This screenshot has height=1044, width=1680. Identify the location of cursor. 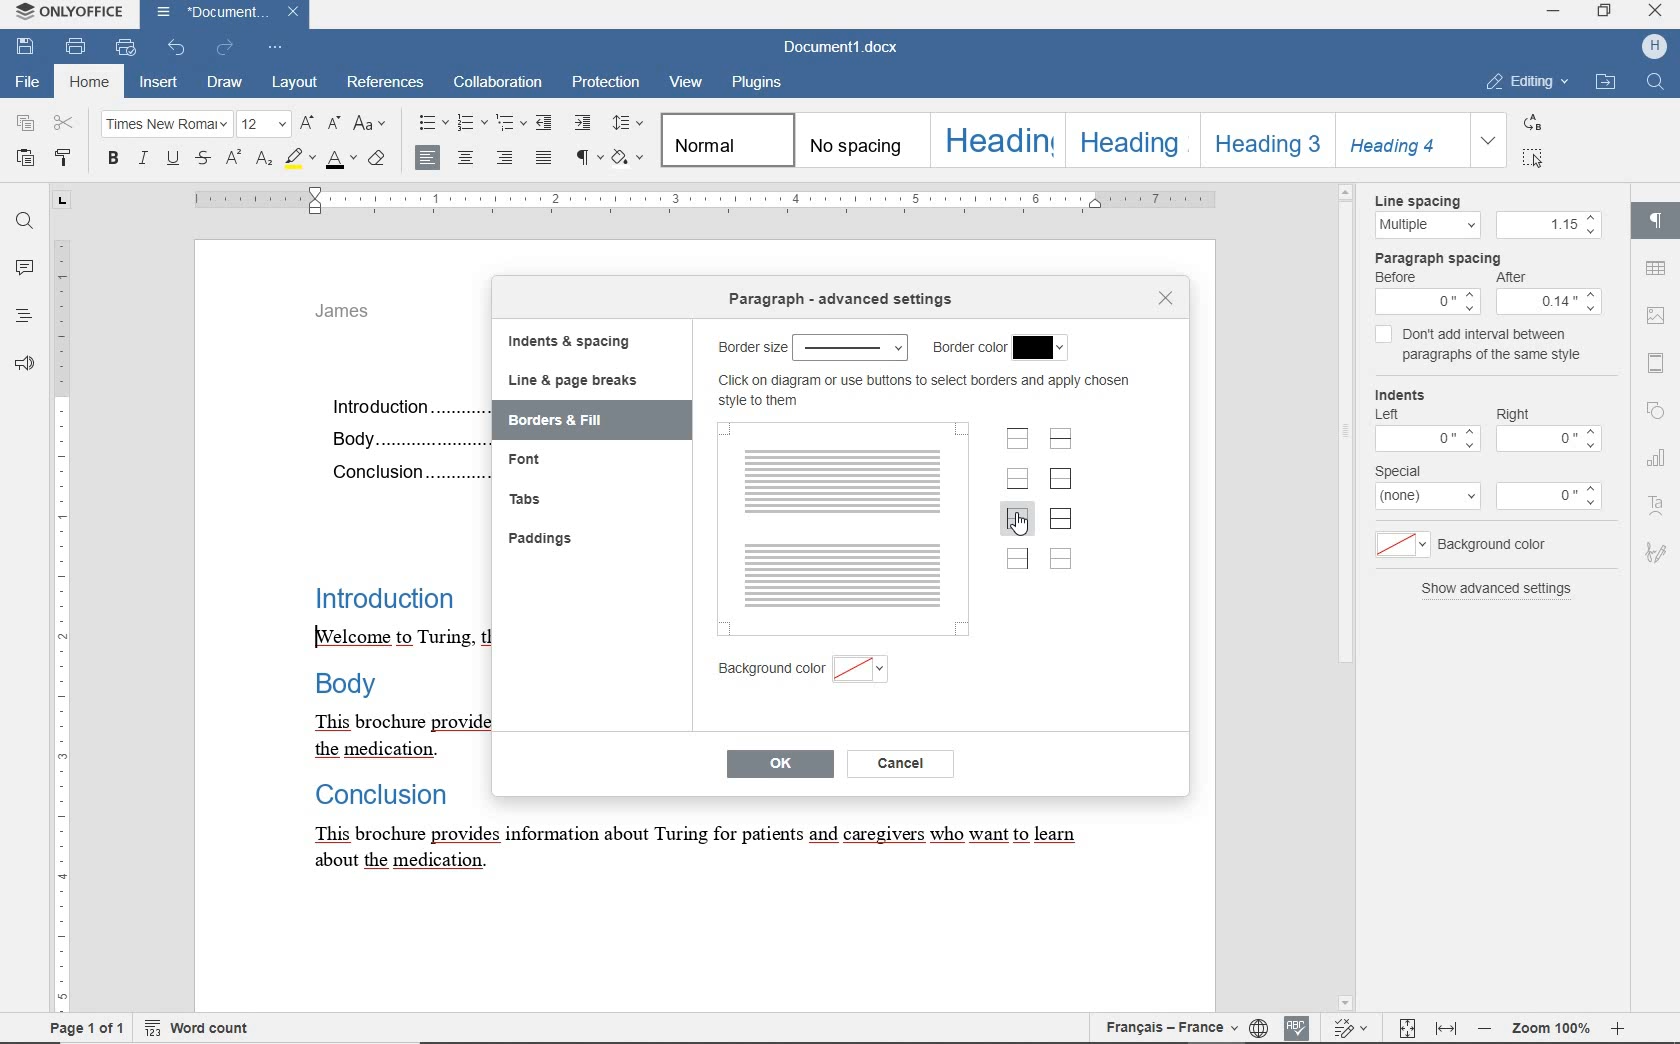
(1024, 526).